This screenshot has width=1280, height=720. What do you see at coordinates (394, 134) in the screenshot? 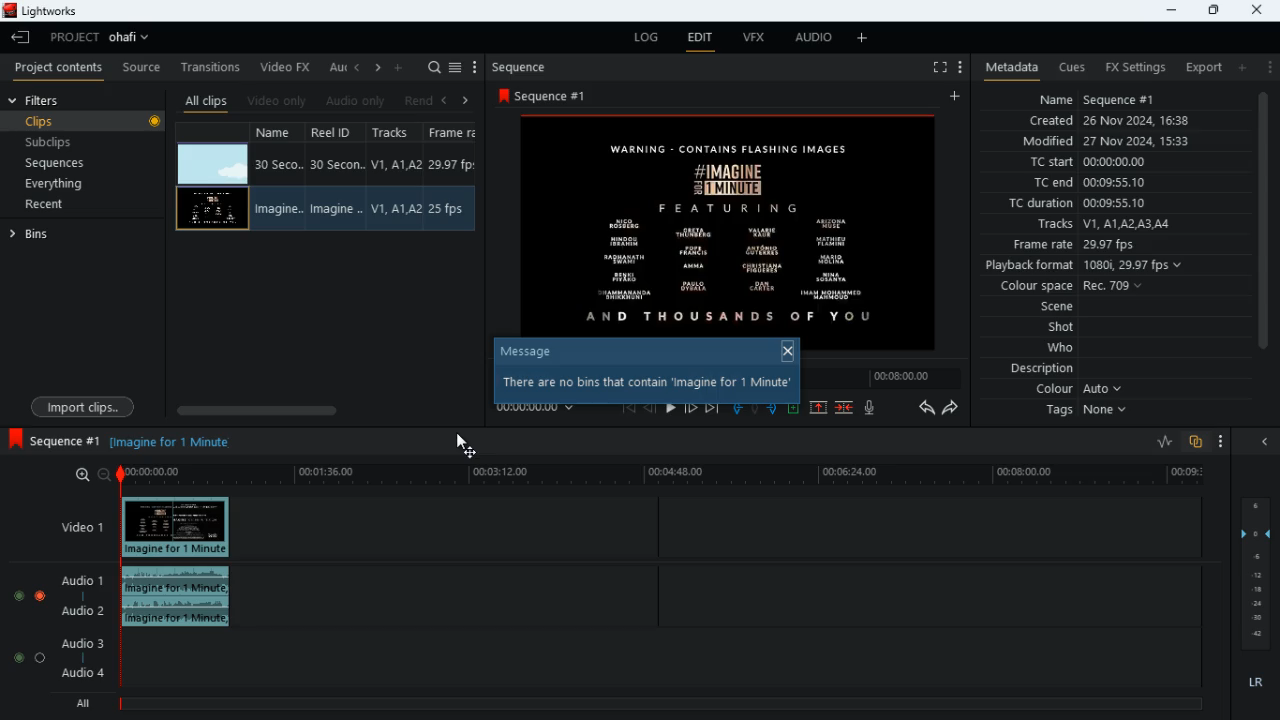
I see `tracks` at bounding box center [394, 134].